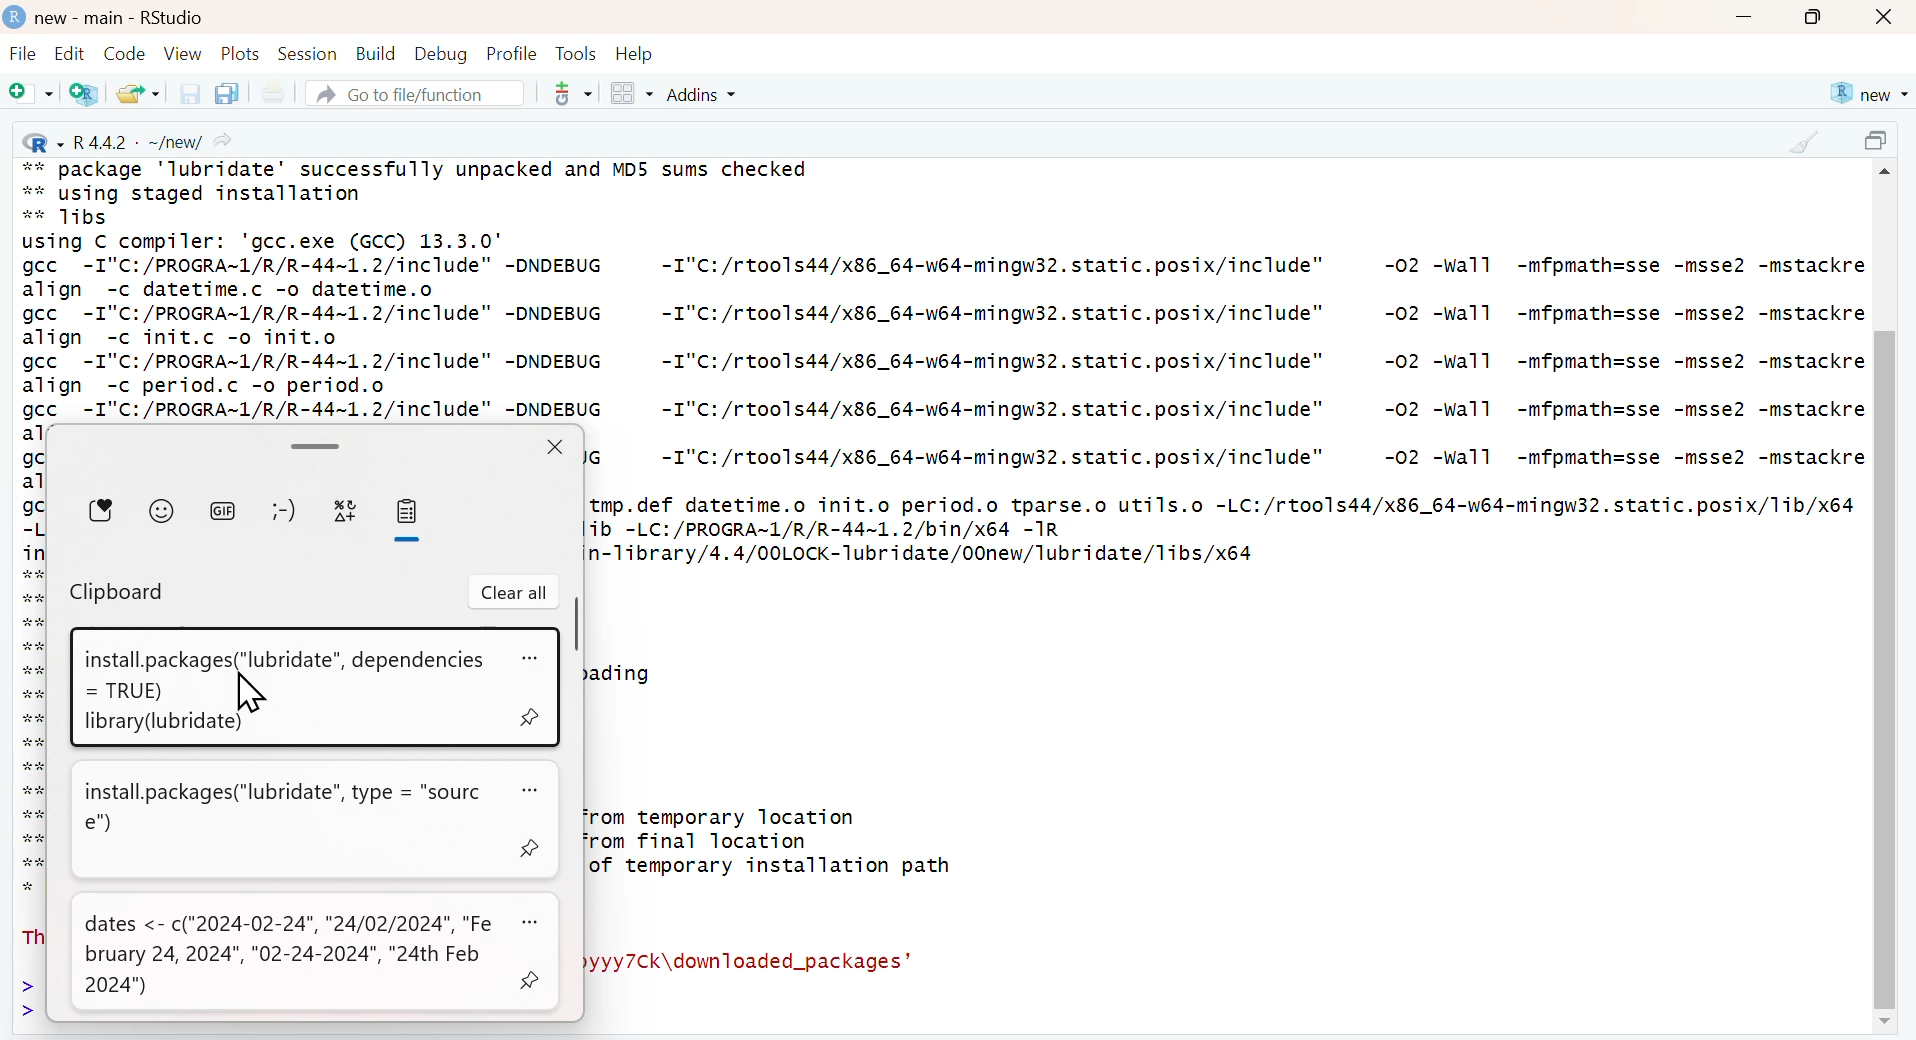 The image size is (1916, 1040). Describe the element at coordinates (183, 53) in the screenshot. I see `View` at that location.